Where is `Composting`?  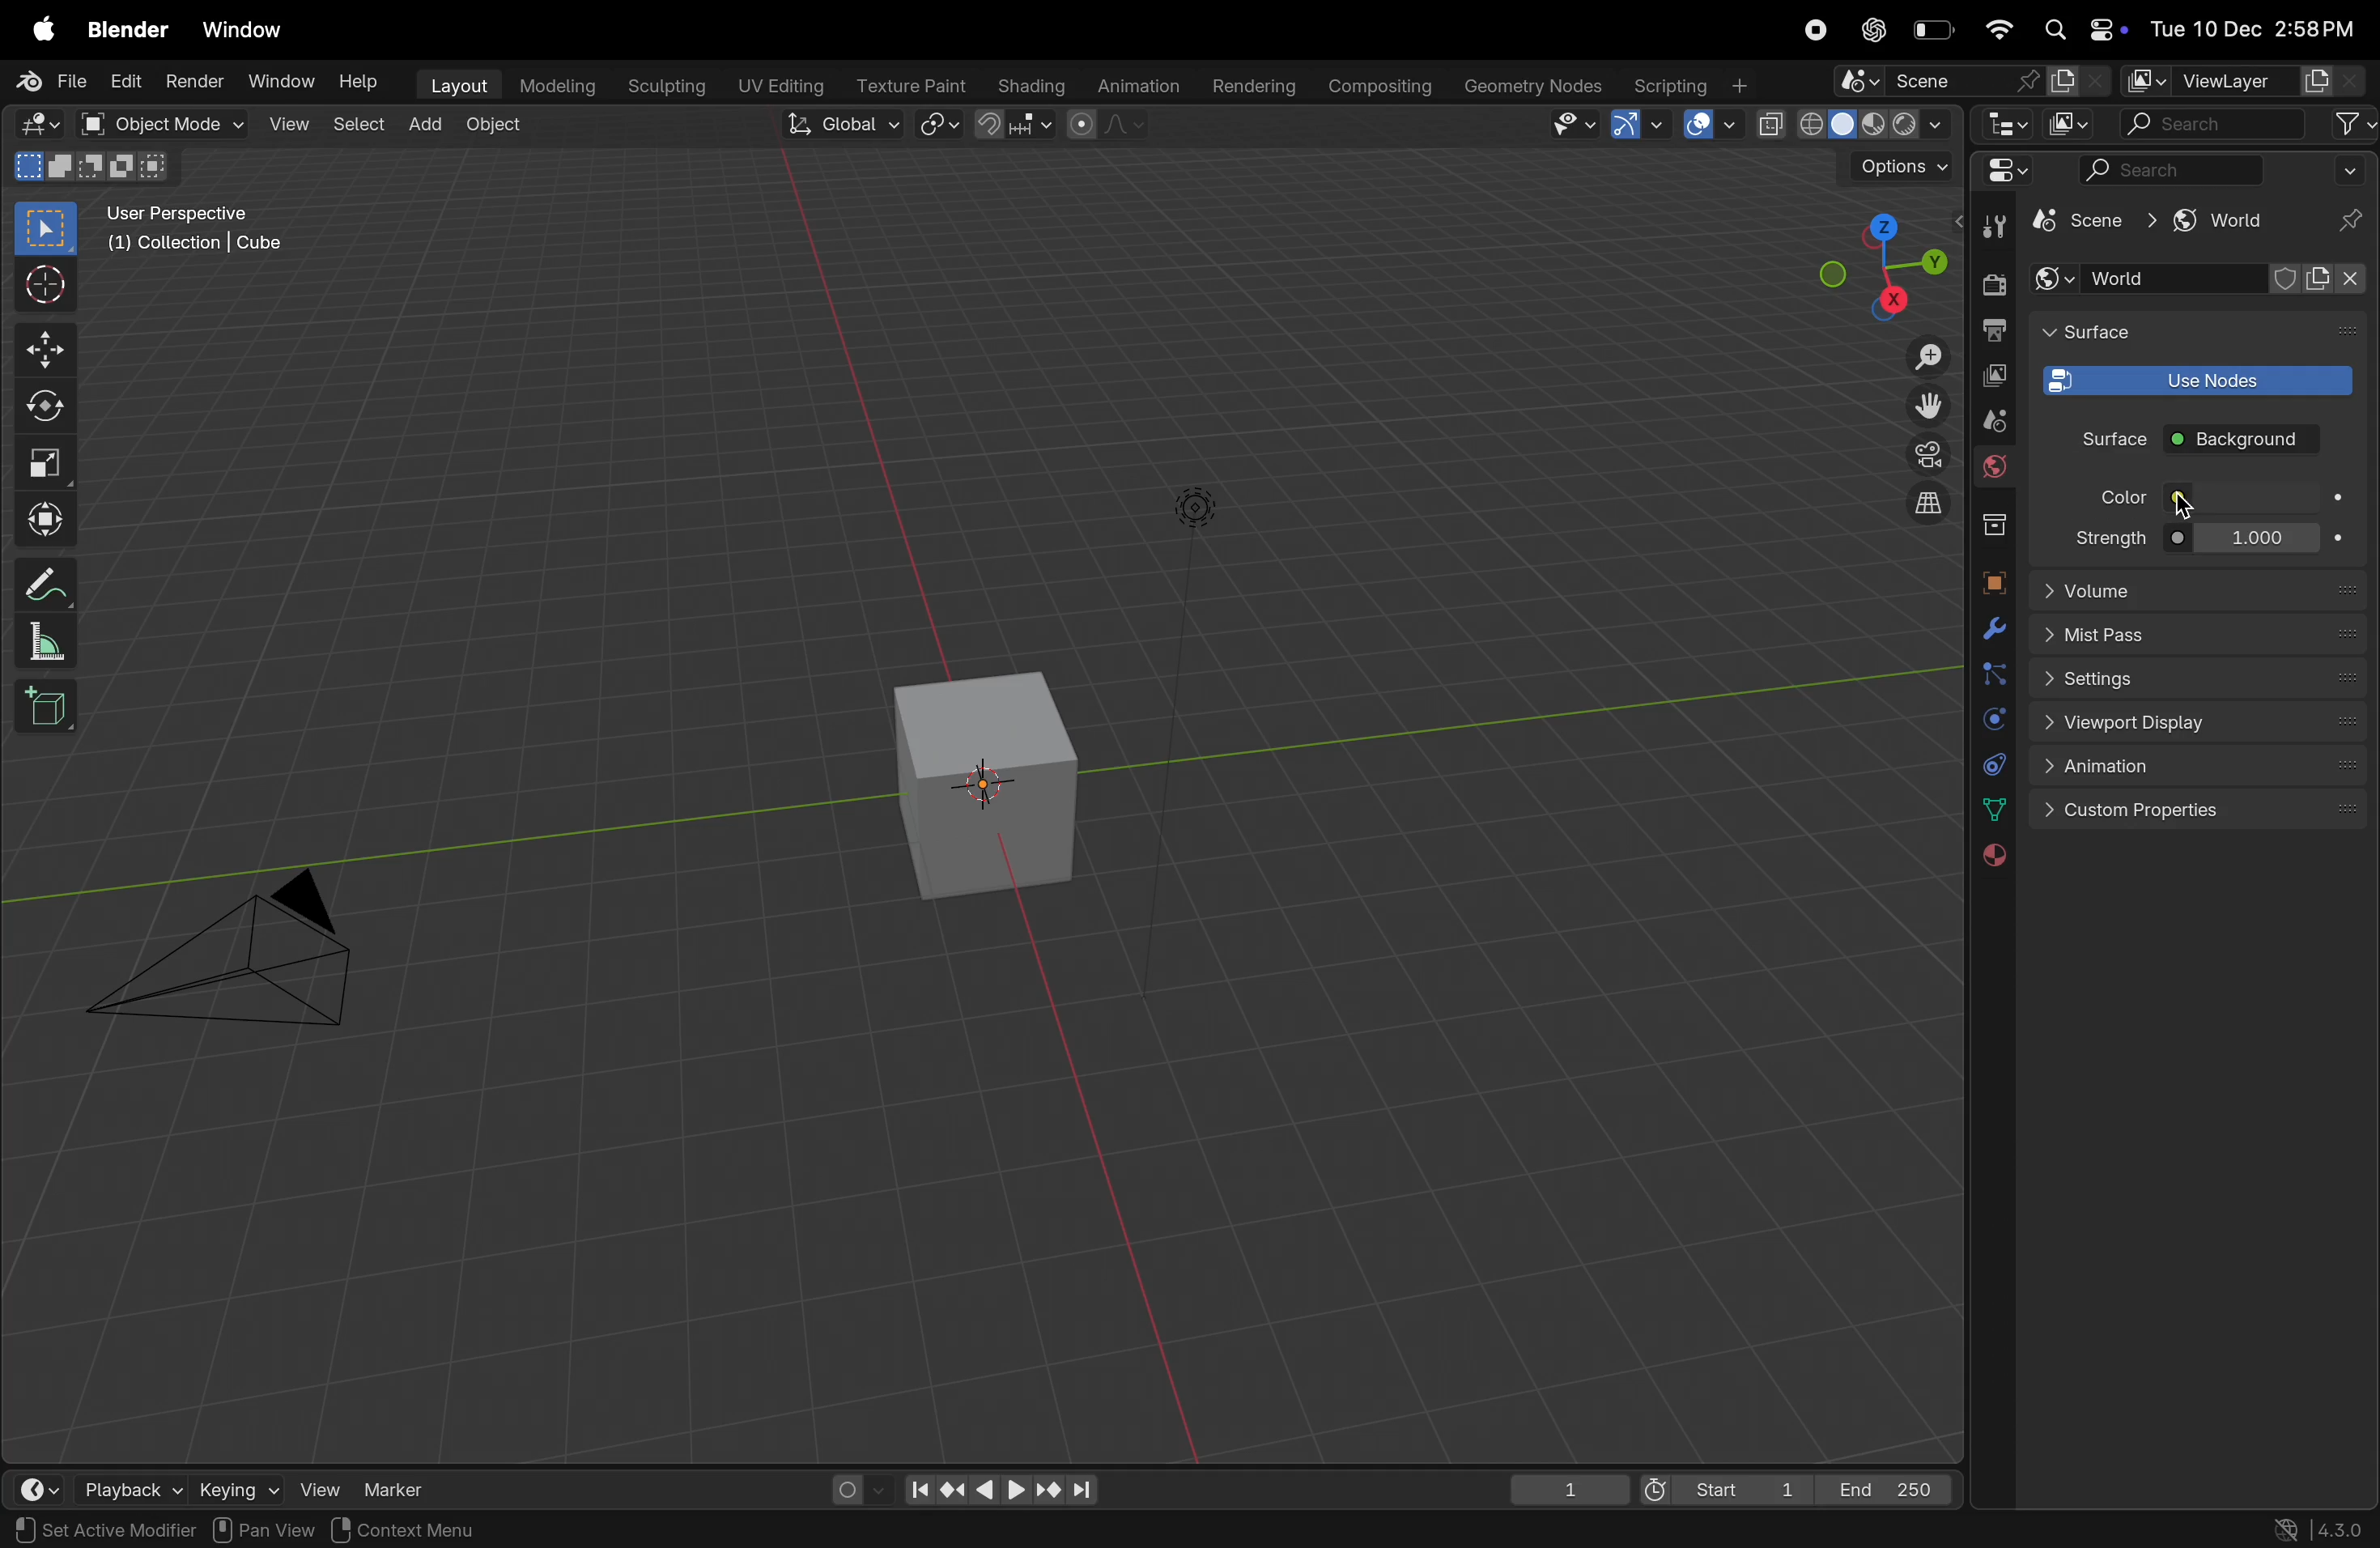 Composting is located at coordinates (1384, 88).